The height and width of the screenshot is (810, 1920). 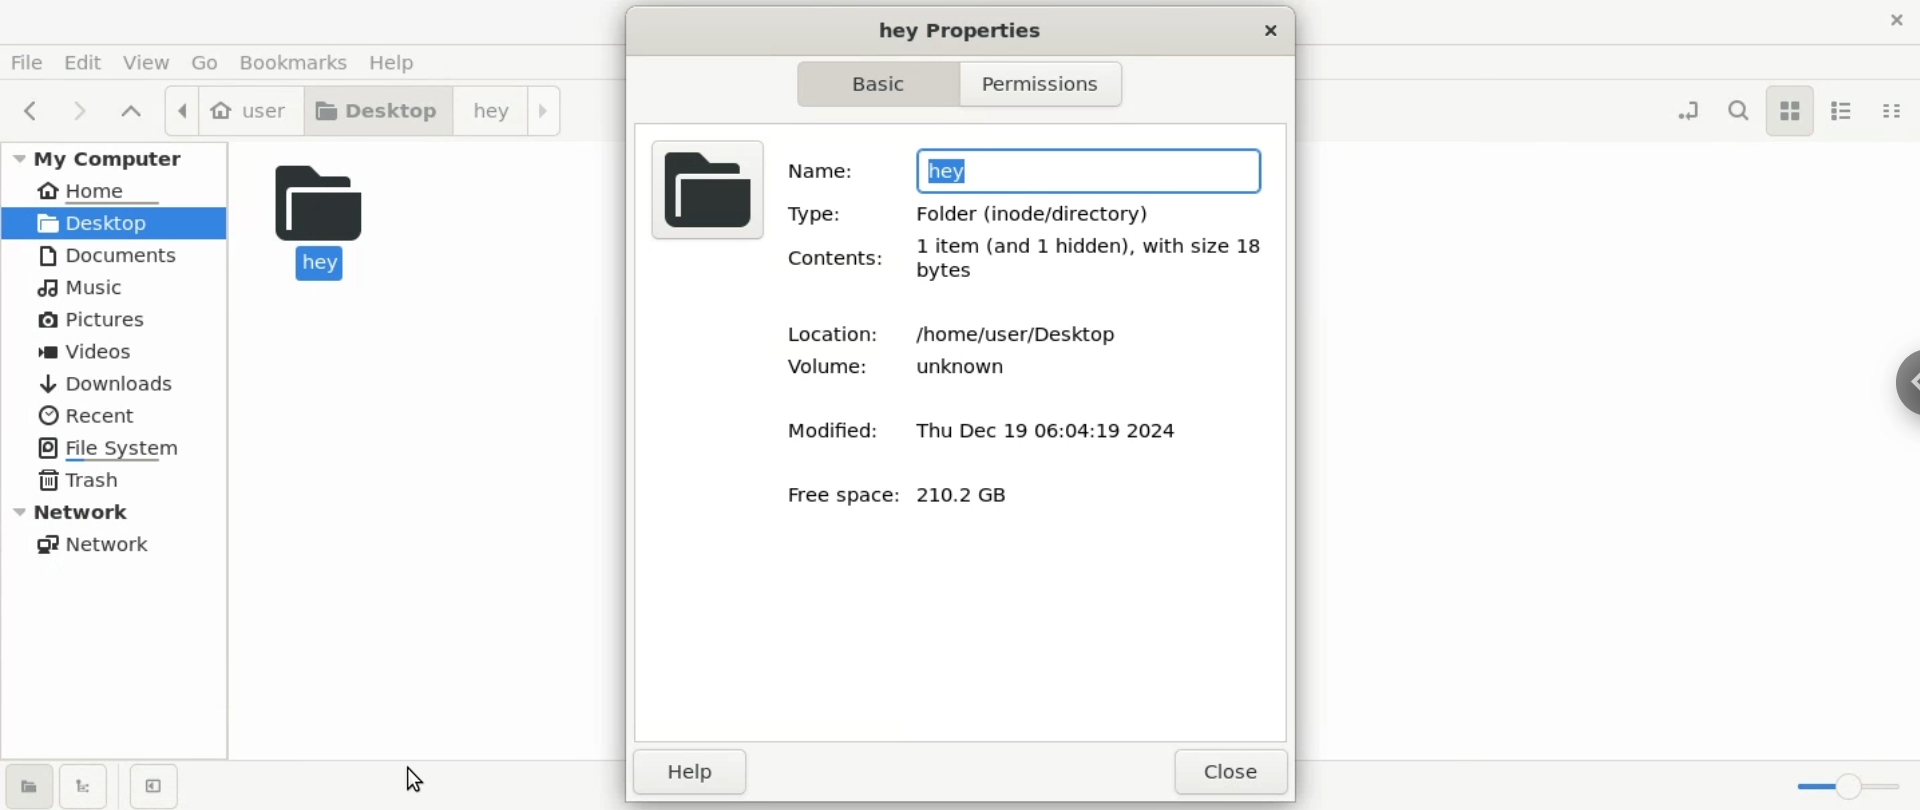 I want to click on 1 item (and 1 hidden), with size 18 bytes, so click(x=1089, y=260).